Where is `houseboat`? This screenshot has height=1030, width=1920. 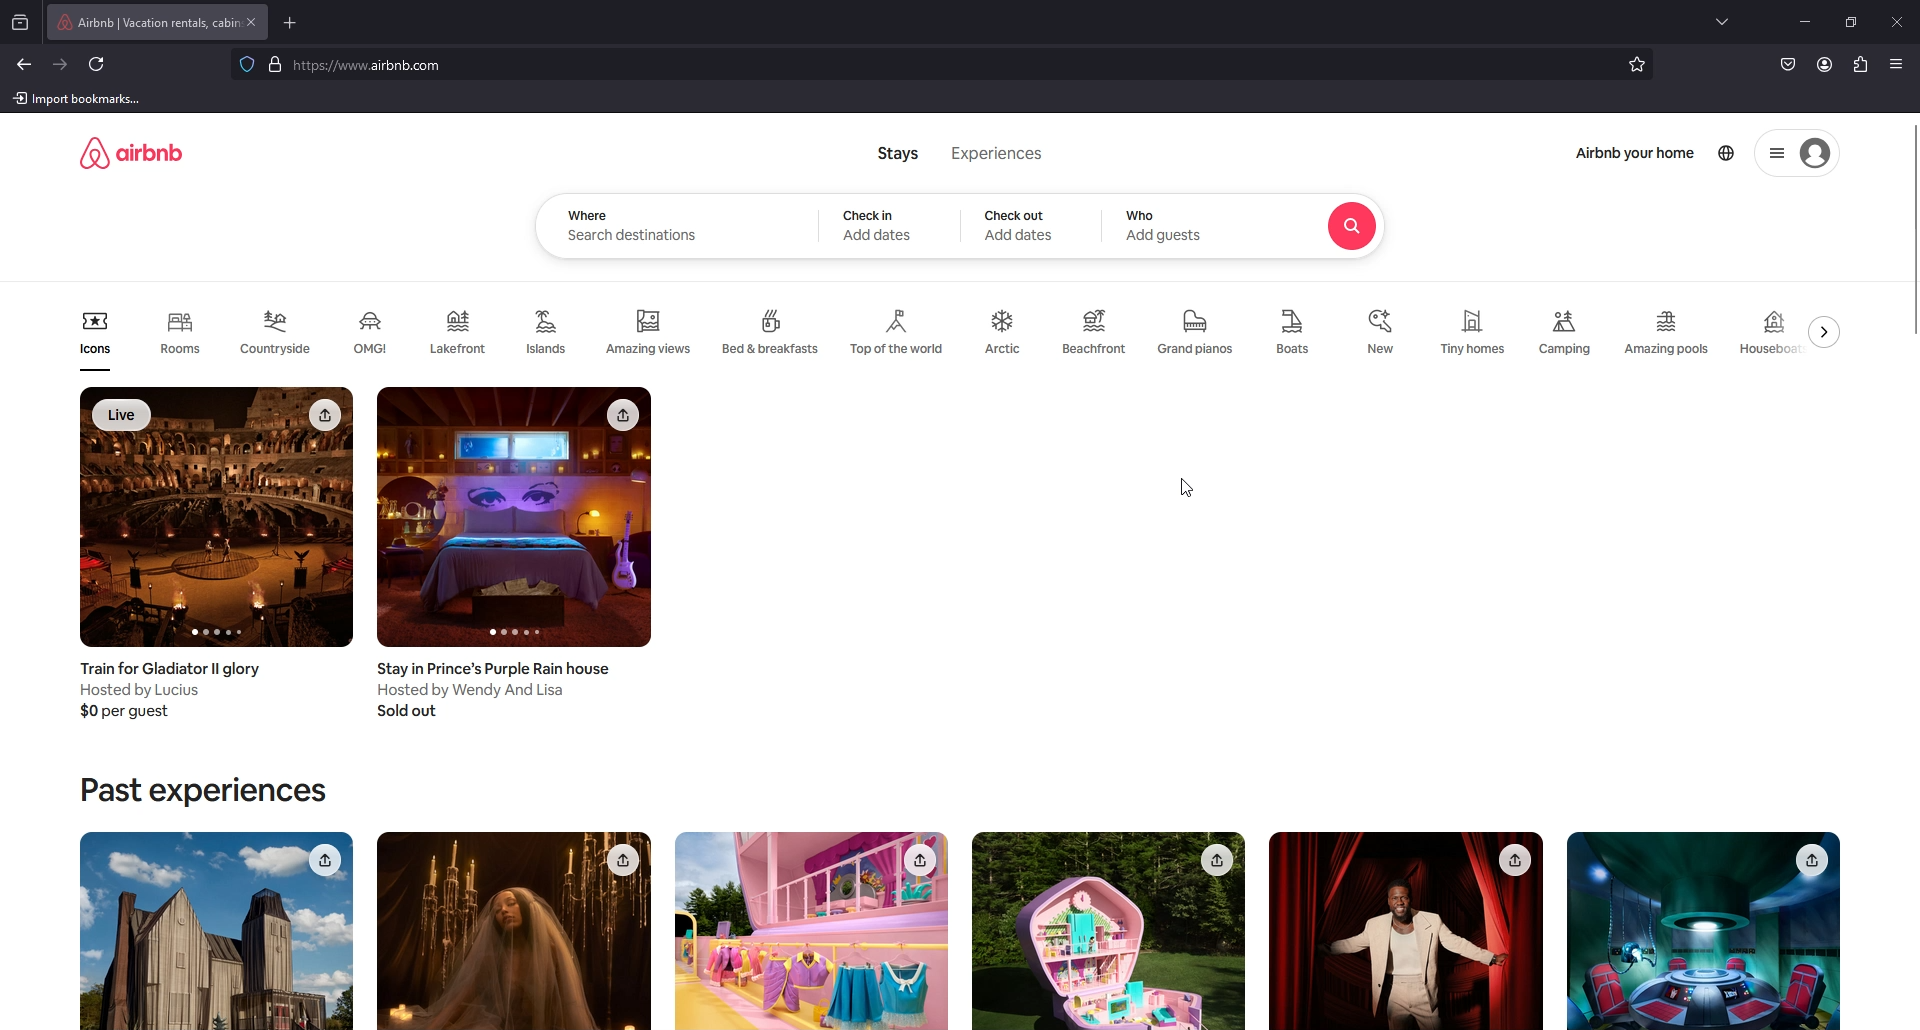
houseboat is located at coordinates (1772, 331).